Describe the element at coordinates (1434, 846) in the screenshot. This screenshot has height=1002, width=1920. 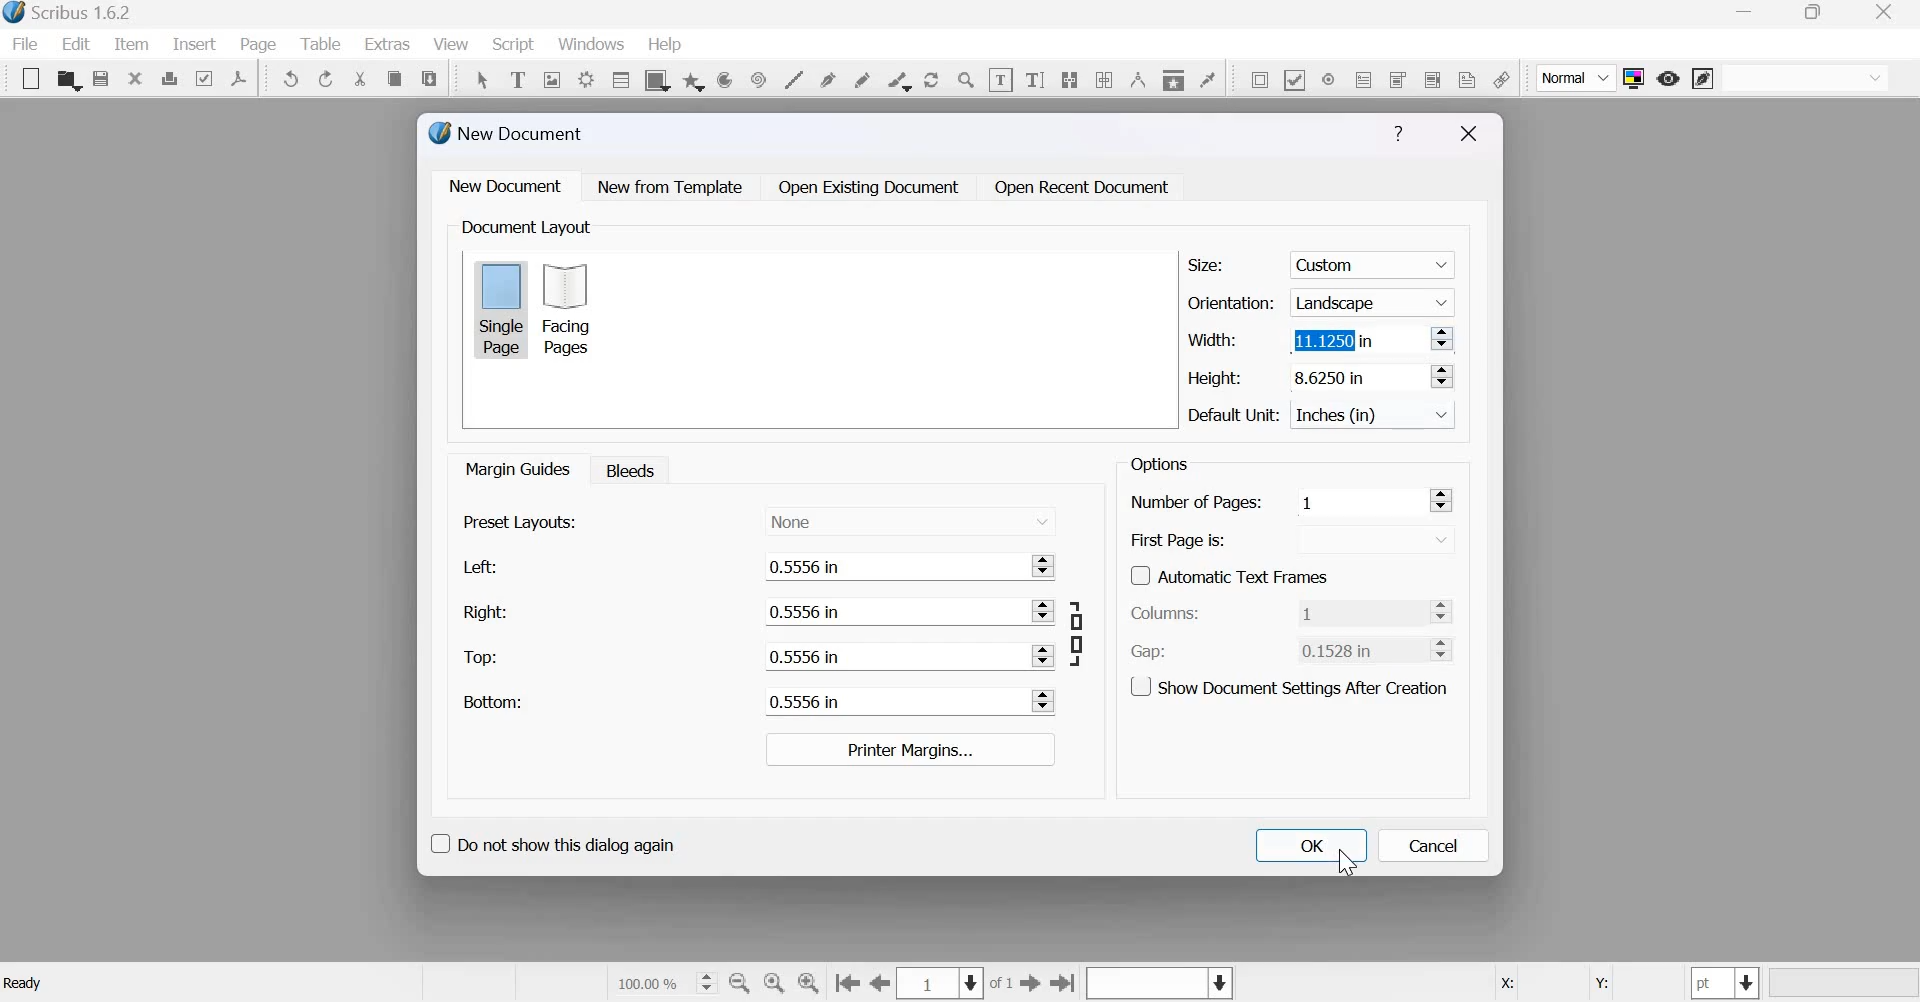
I see `Cancel` at that location.